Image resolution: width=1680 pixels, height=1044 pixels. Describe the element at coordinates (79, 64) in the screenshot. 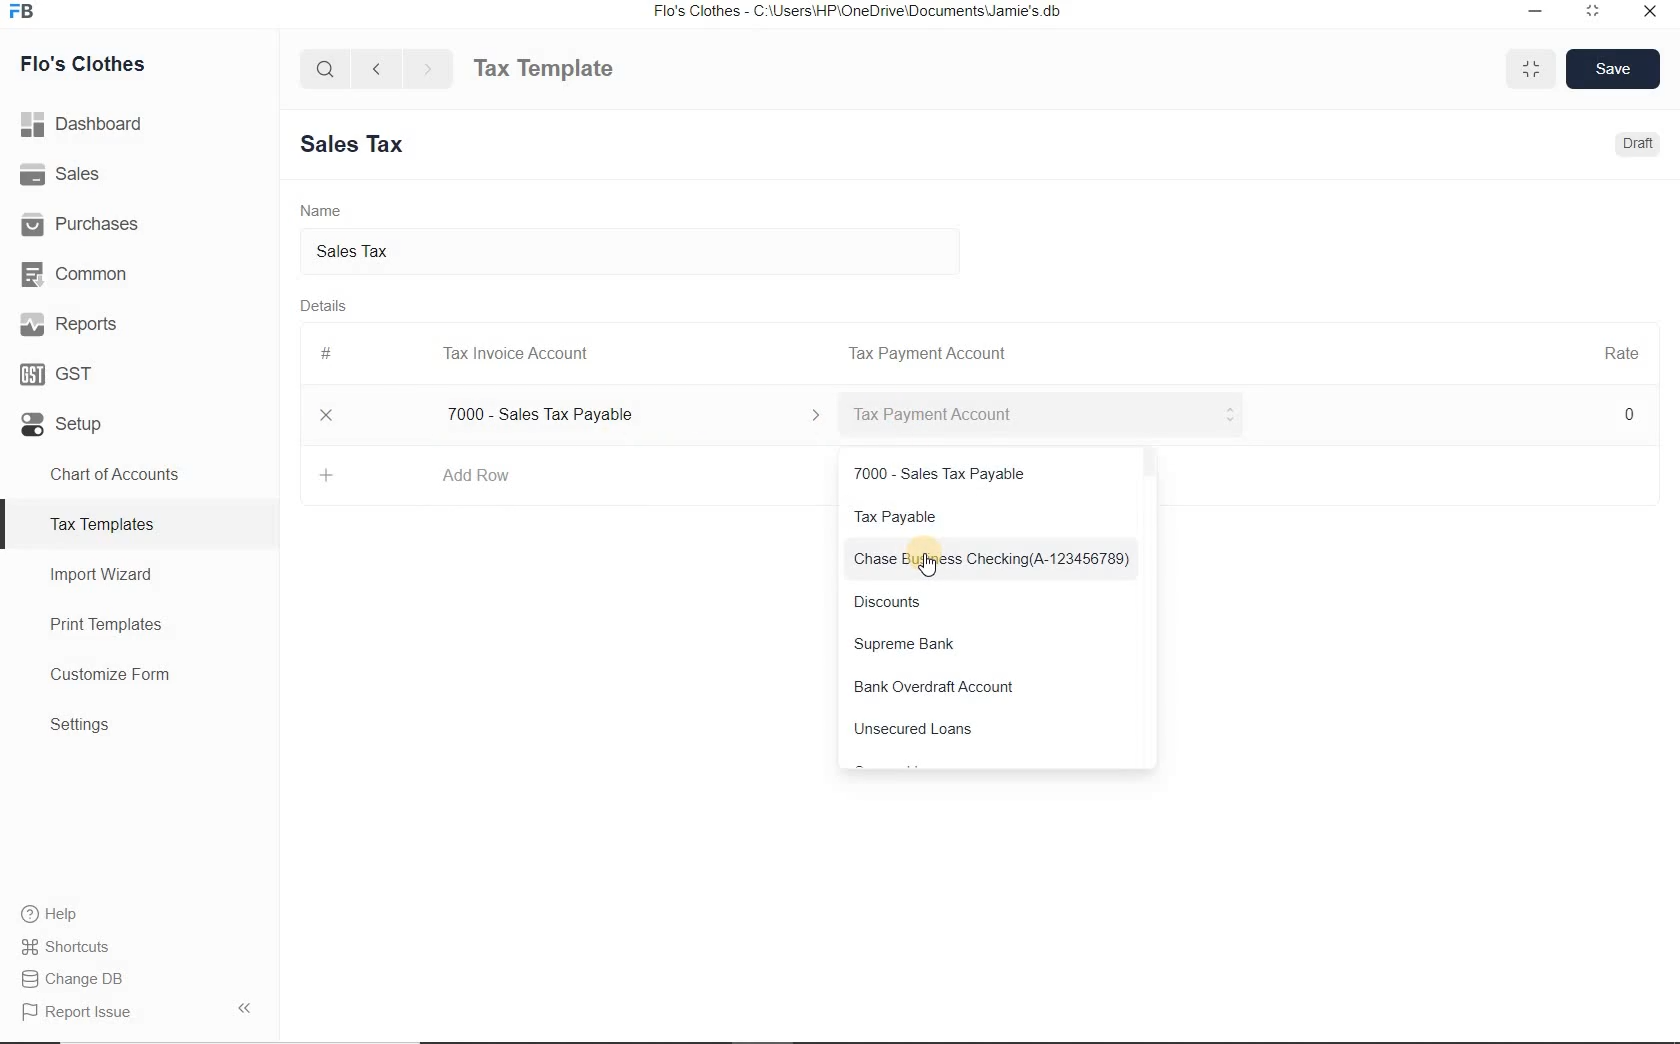

I see `Flo's Clothes` at that location.